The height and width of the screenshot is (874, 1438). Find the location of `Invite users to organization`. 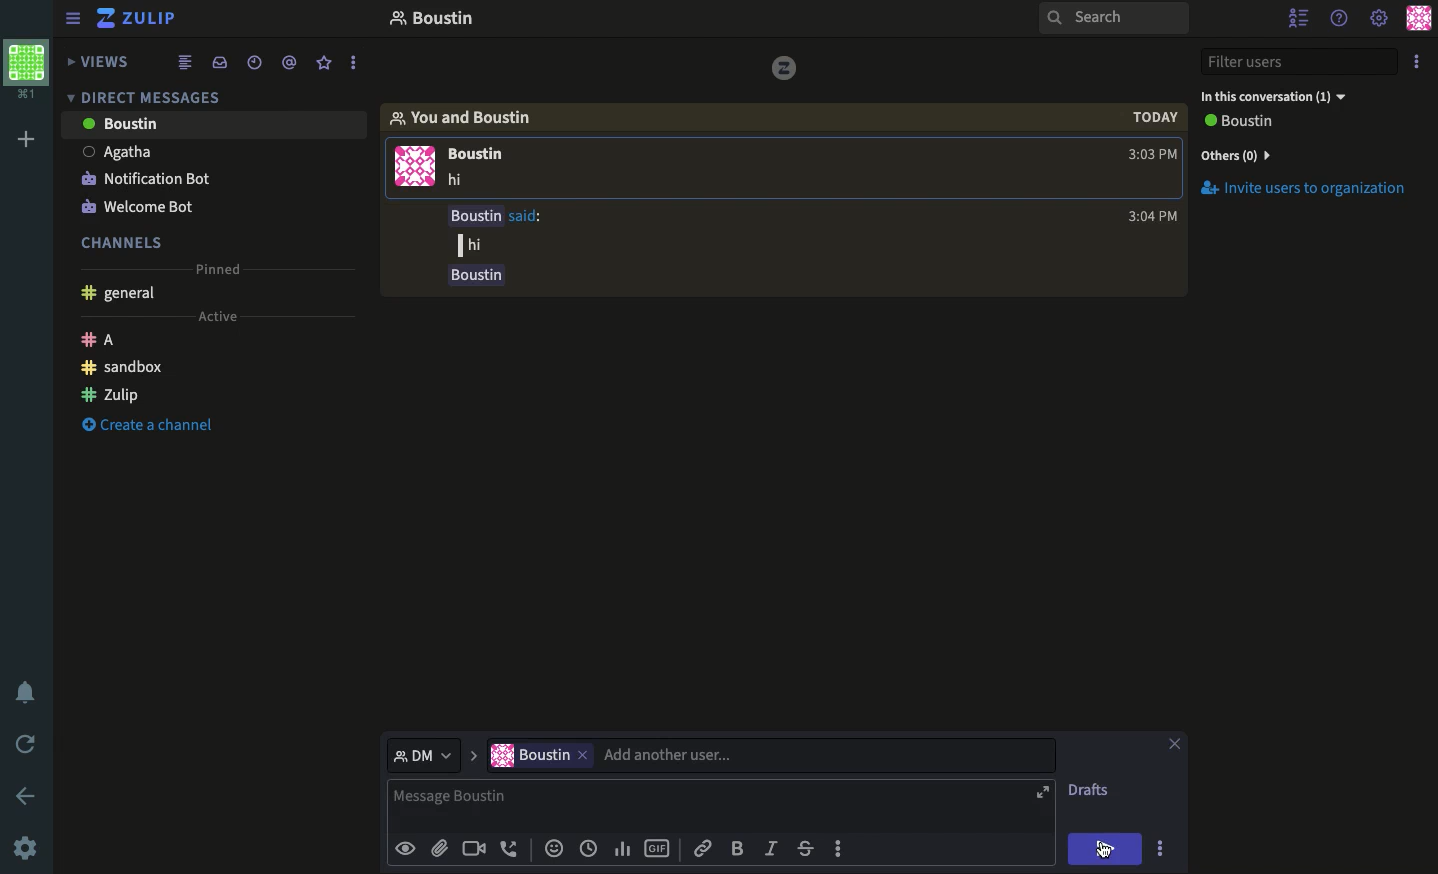

Invite users to organization is located at coordinates (1313, 190).